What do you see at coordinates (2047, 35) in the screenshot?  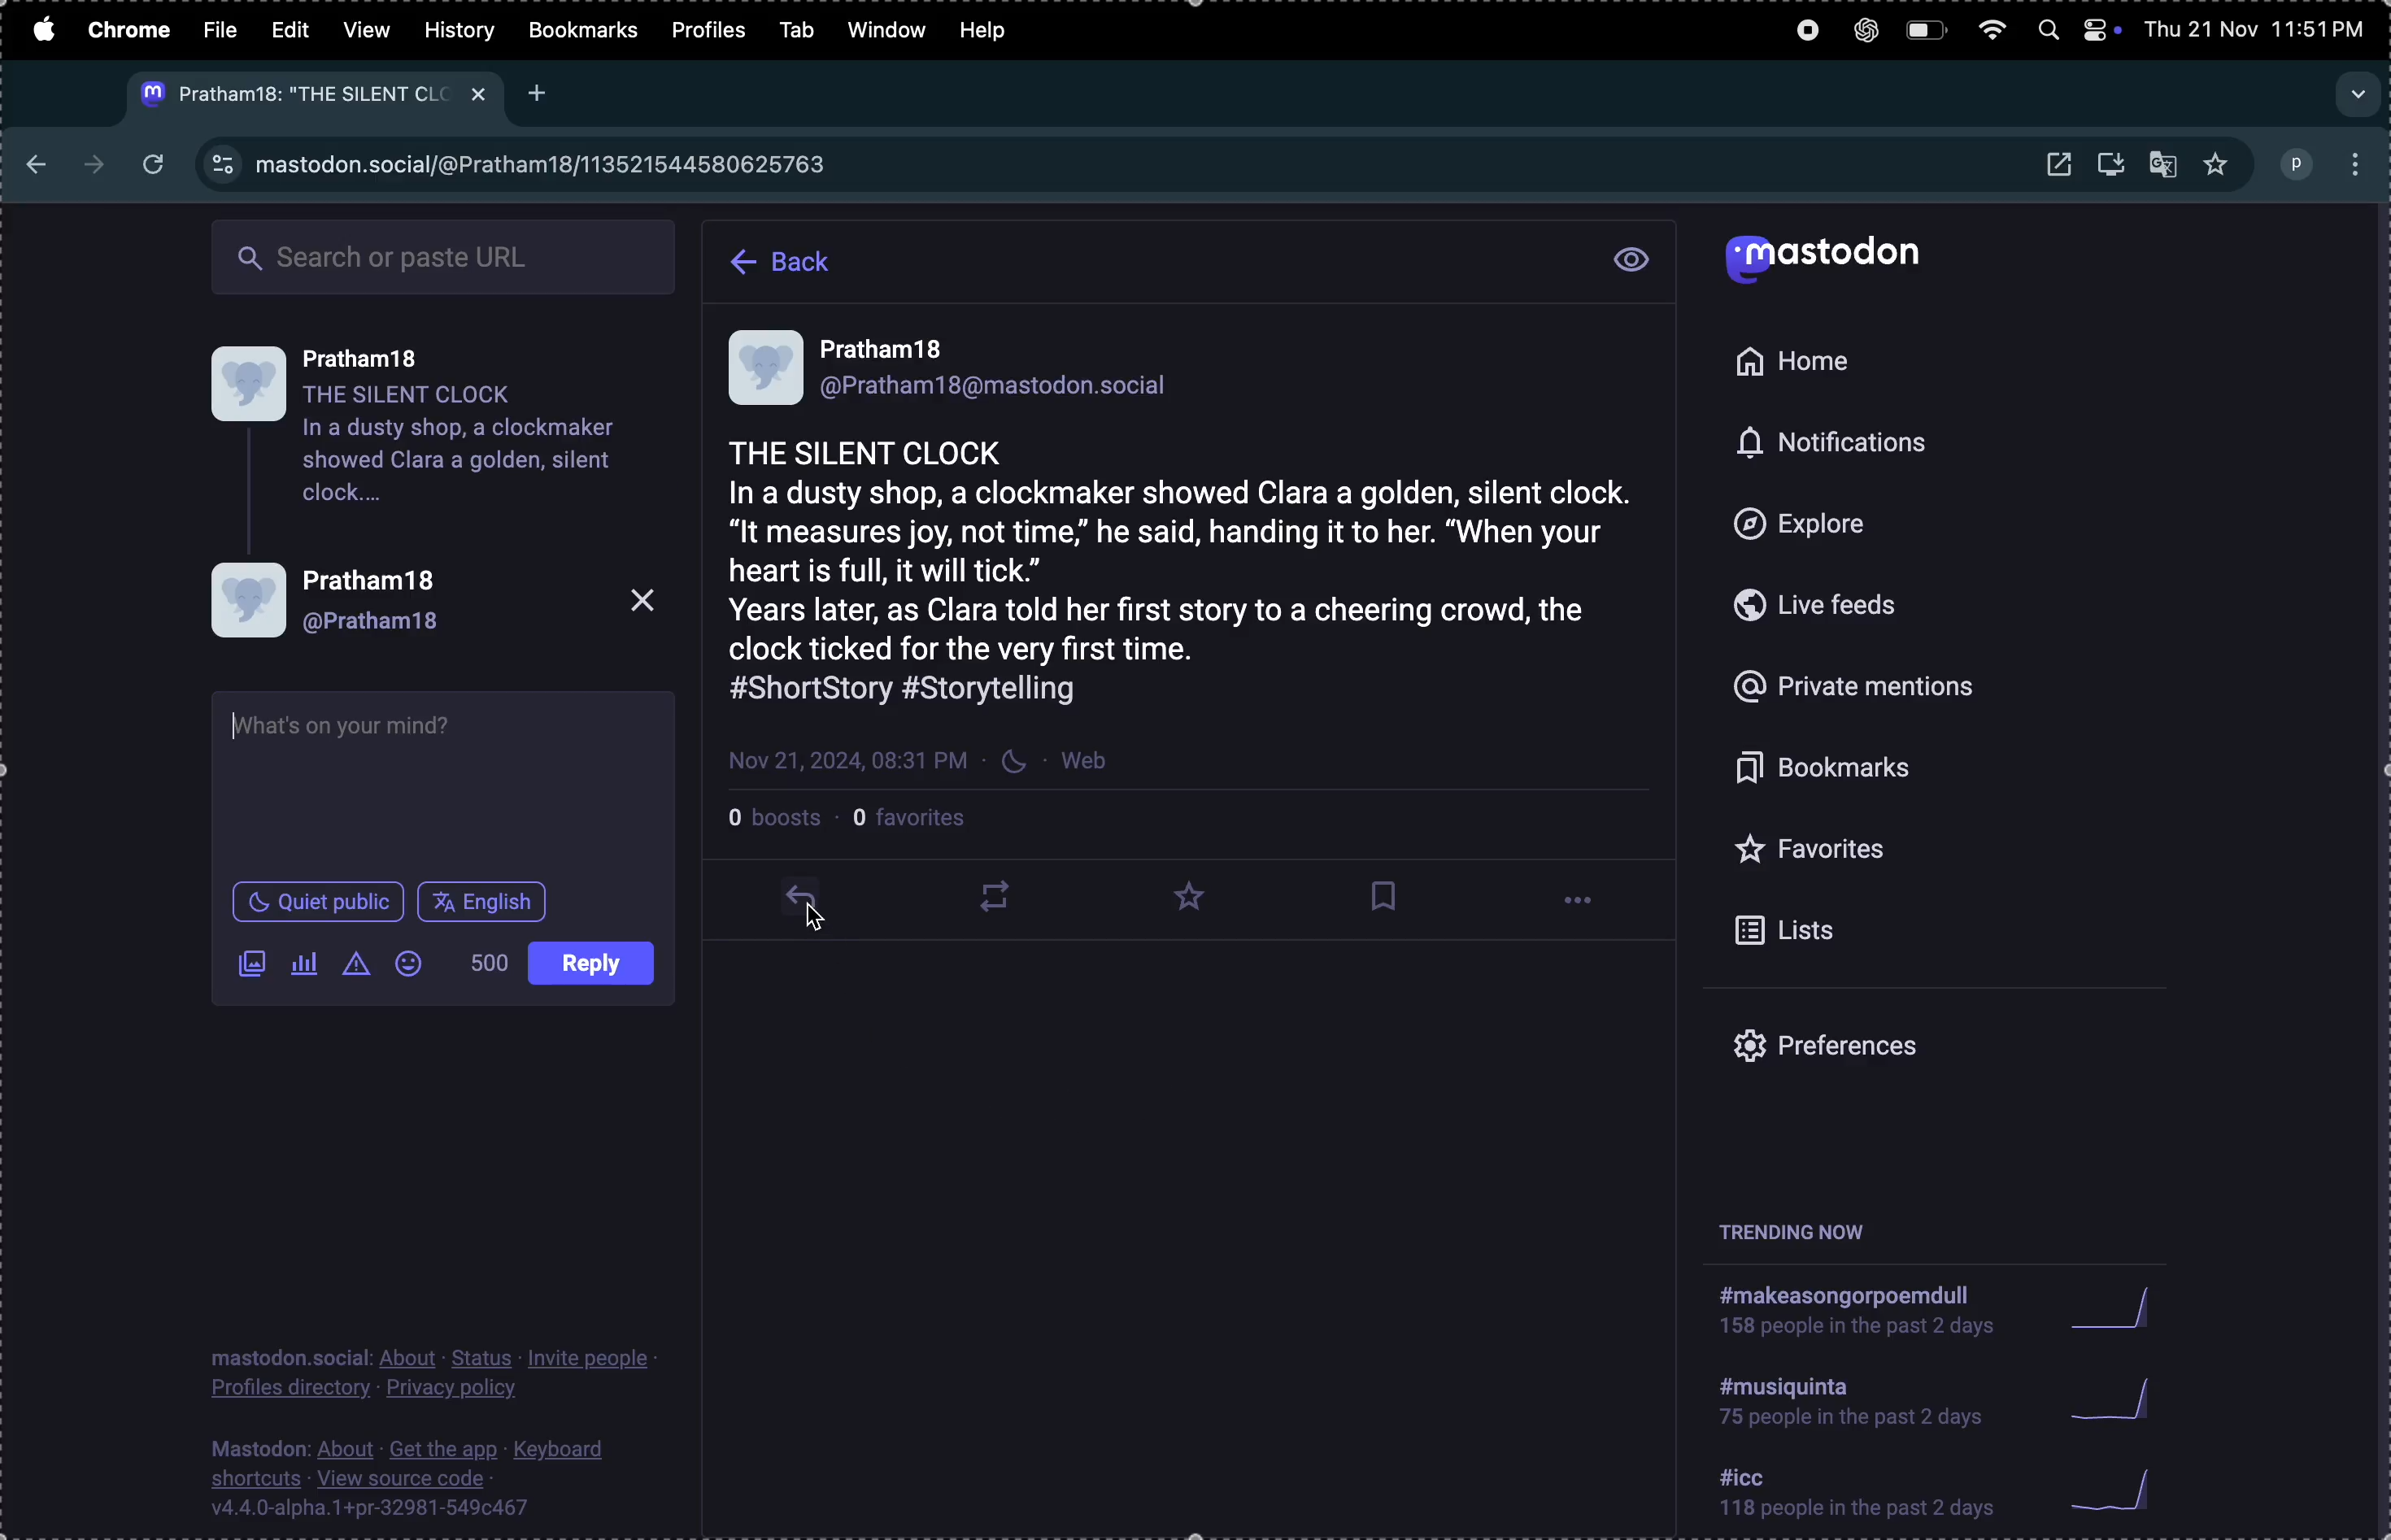 I see `spotlight search` at bounding box center [2047, 35].